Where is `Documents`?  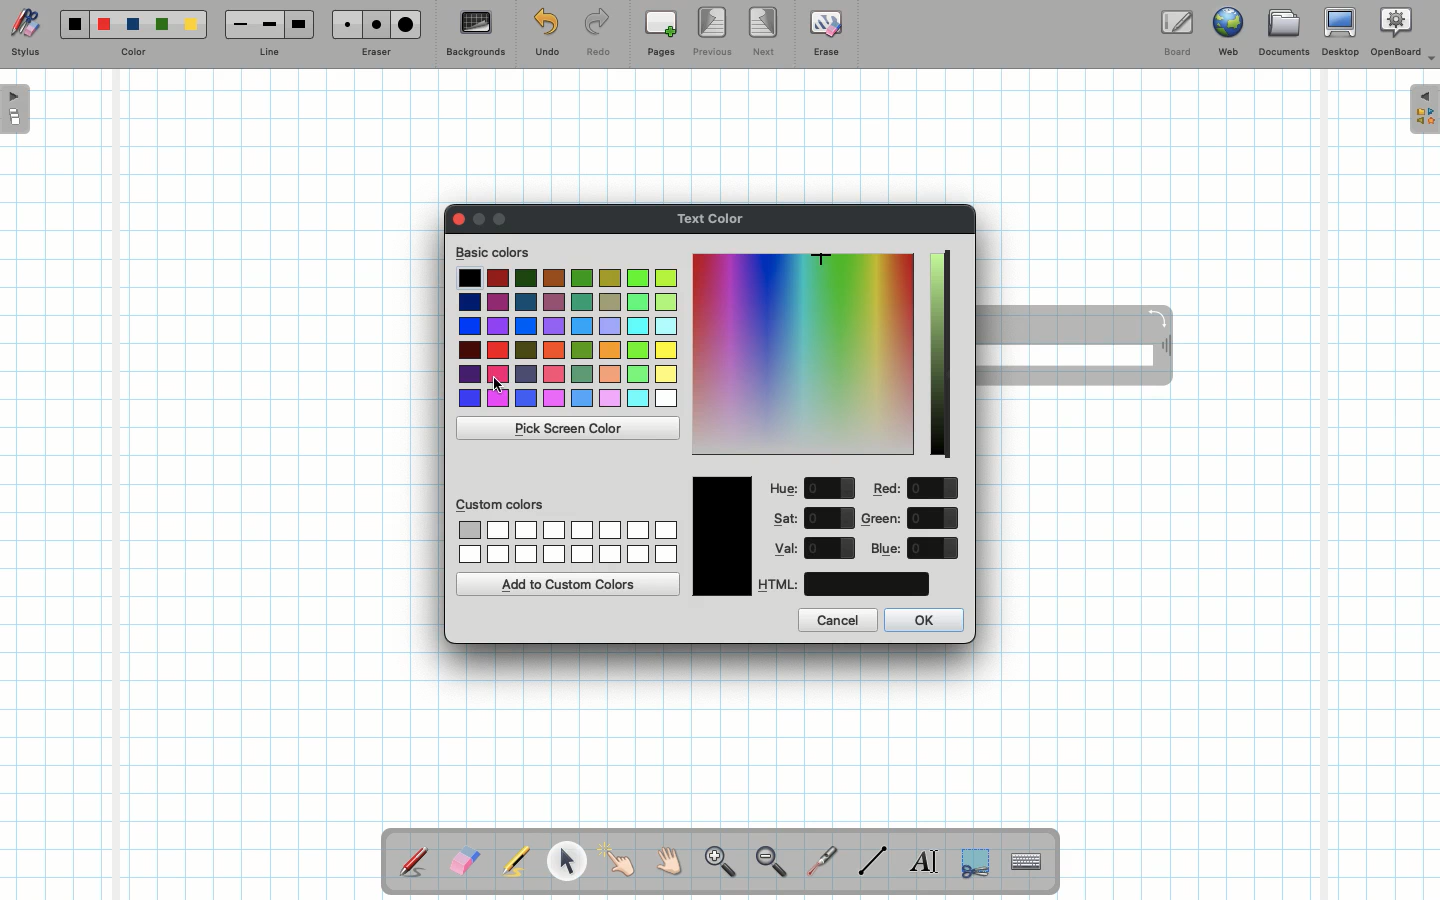 Documents is located at coordinates (1283, 35).